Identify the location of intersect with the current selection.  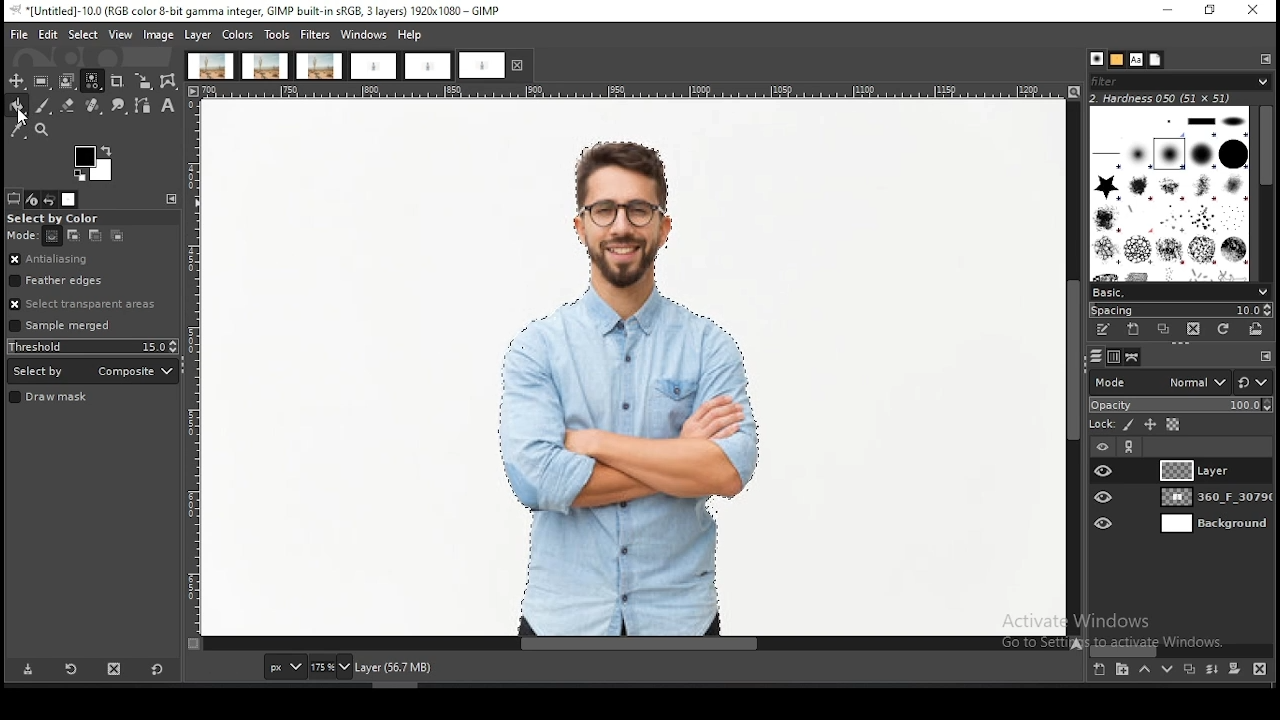
(115, 237).